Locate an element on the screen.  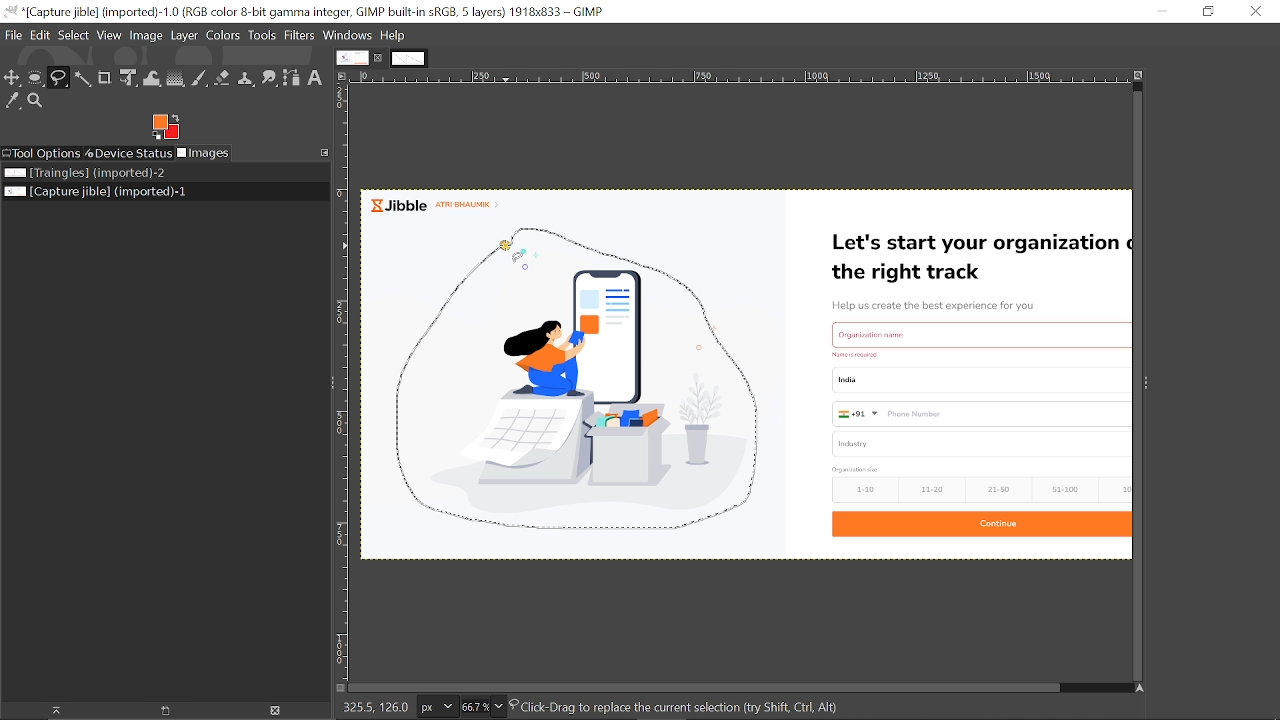
Select is located at coordinates (74, 35).